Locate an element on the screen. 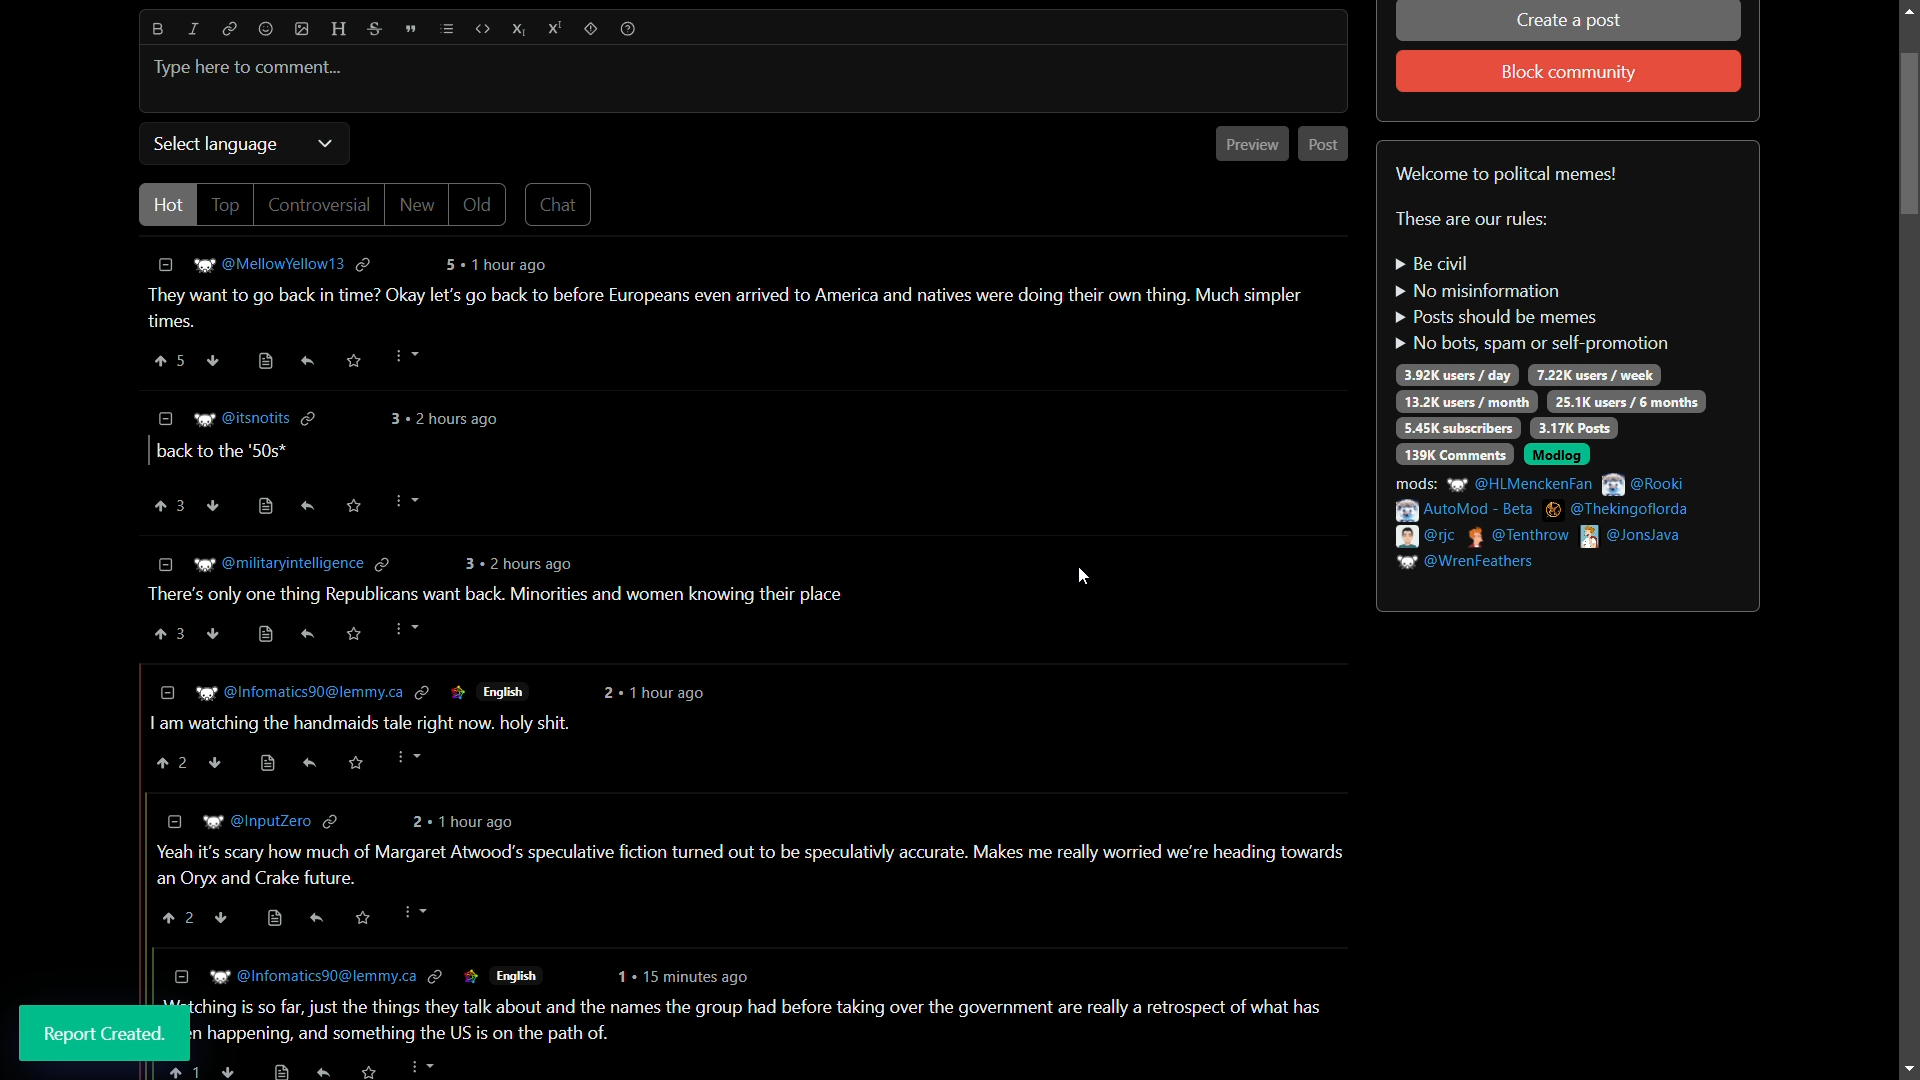  Cursor is located at coordinates (404, 511).